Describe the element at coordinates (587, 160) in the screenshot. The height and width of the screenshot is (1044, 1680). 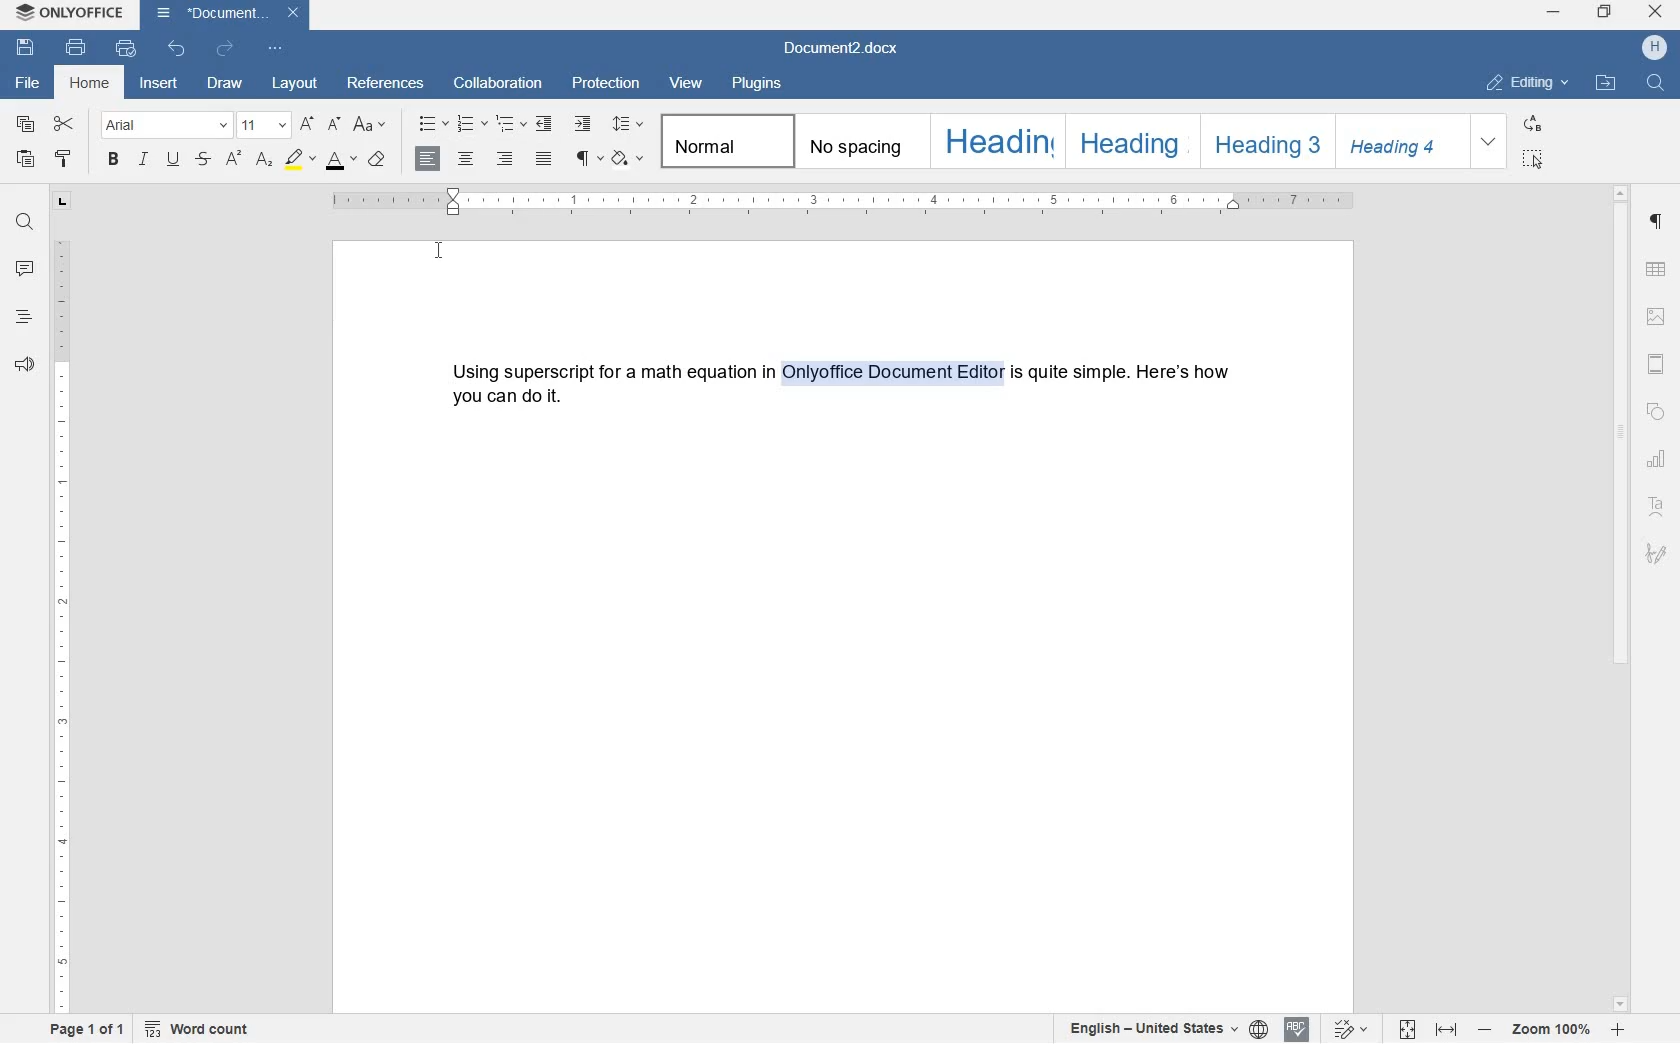
I see `non printing characters` at that location.